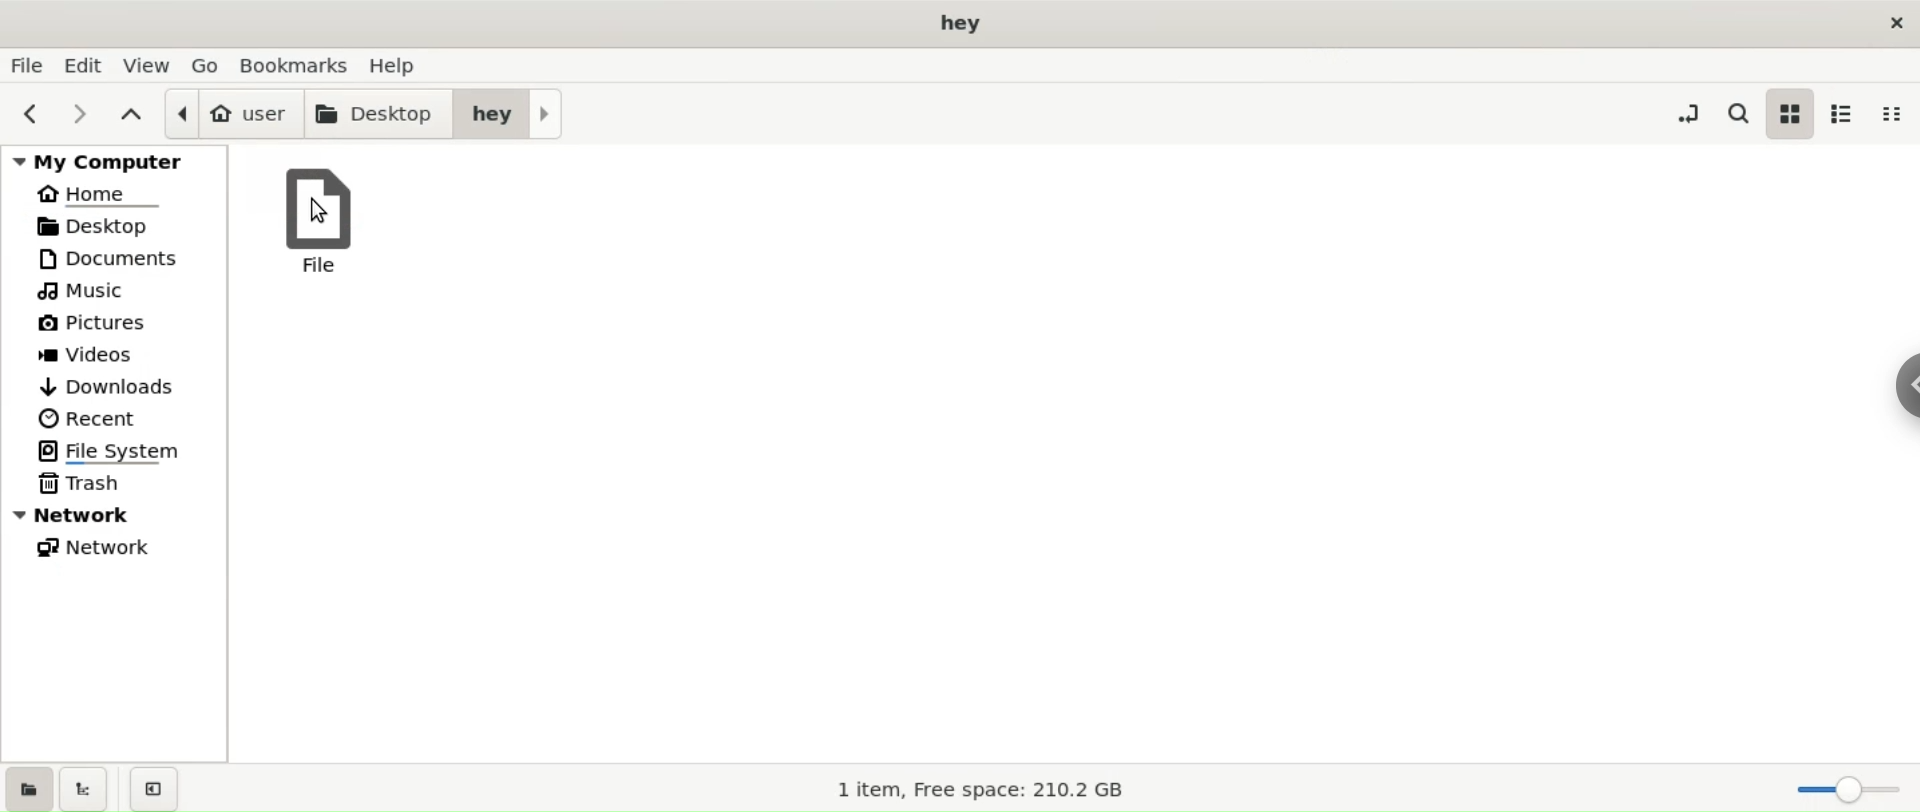 Image resolution: width=1920 pixels, height=812 pixels. What do you see at coordinates (316, 209) in the screenshot?
I see `cursor` at bounding box center [316, 209].